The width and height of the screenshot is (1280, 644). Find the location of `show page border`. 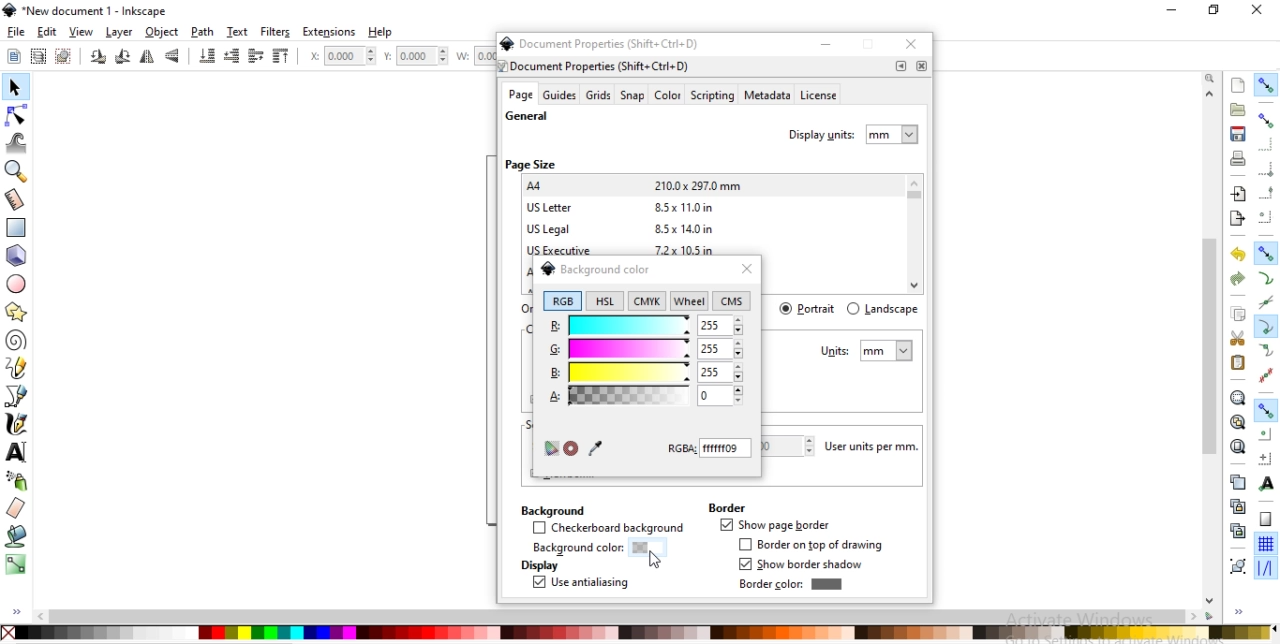

show page border is located at coordinates (774, 526).